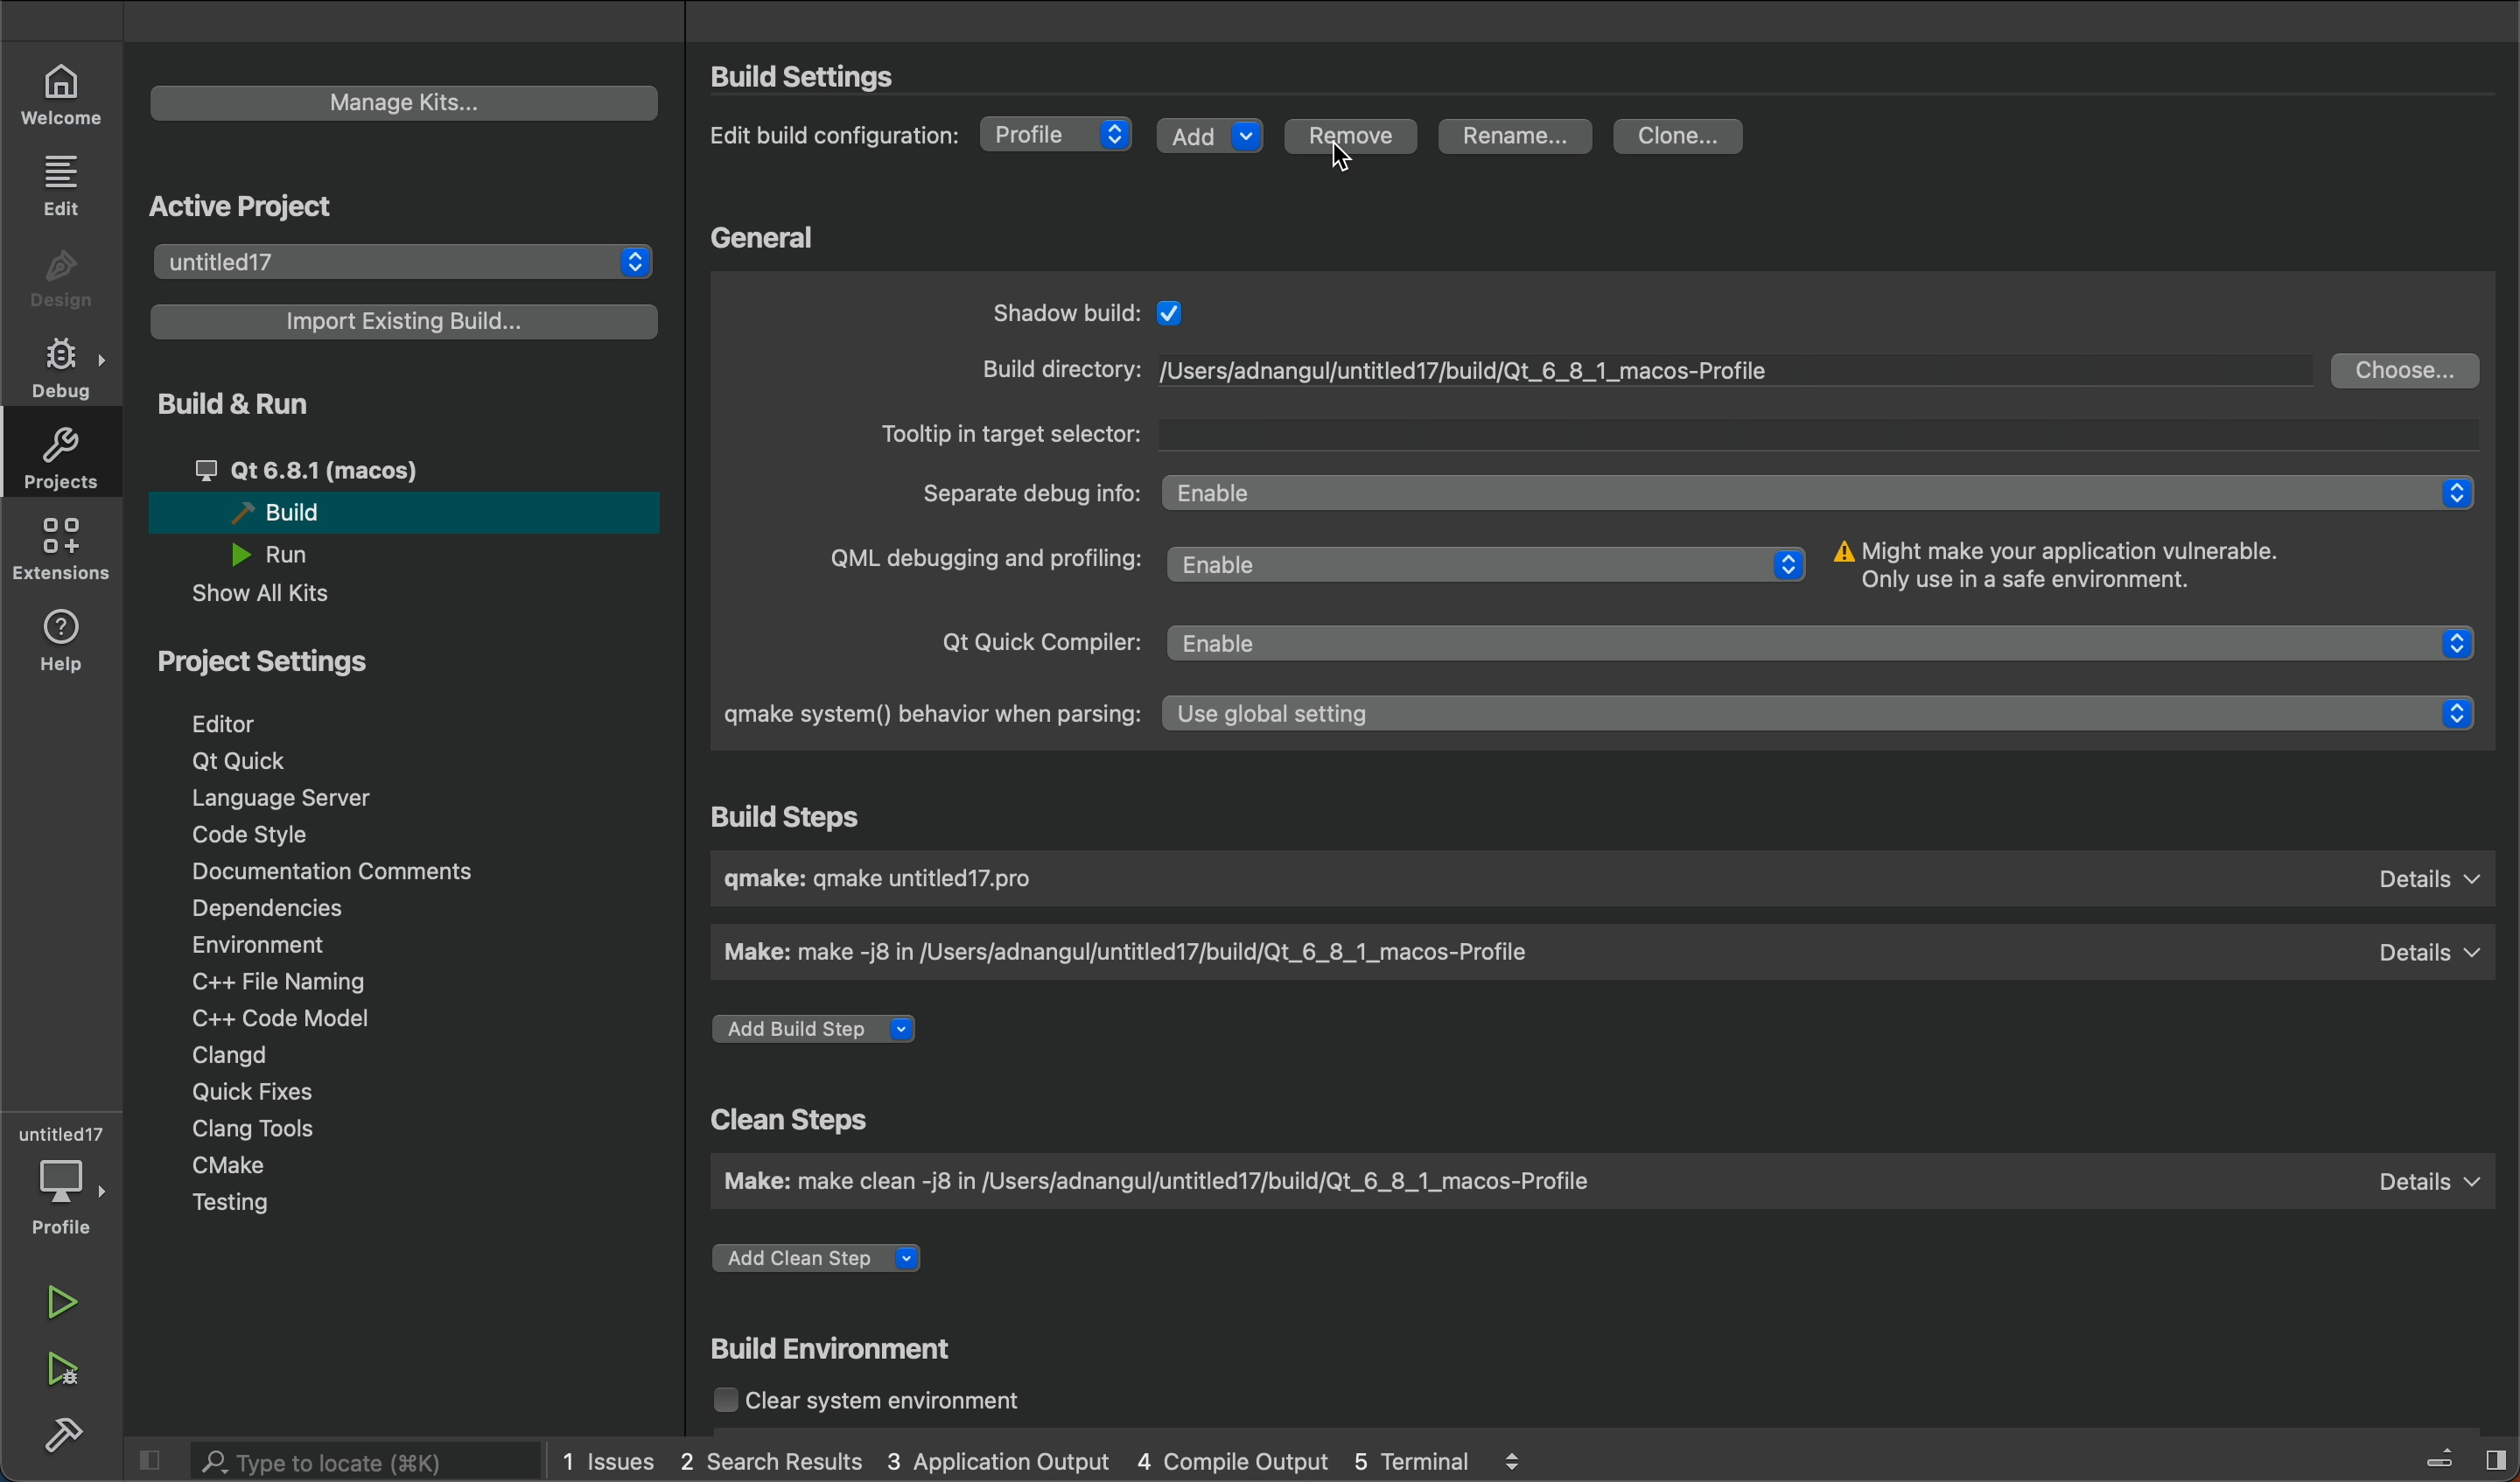 The width and height of the screenshot is (2520, 1482). I want to click on design, so click(57, 274).